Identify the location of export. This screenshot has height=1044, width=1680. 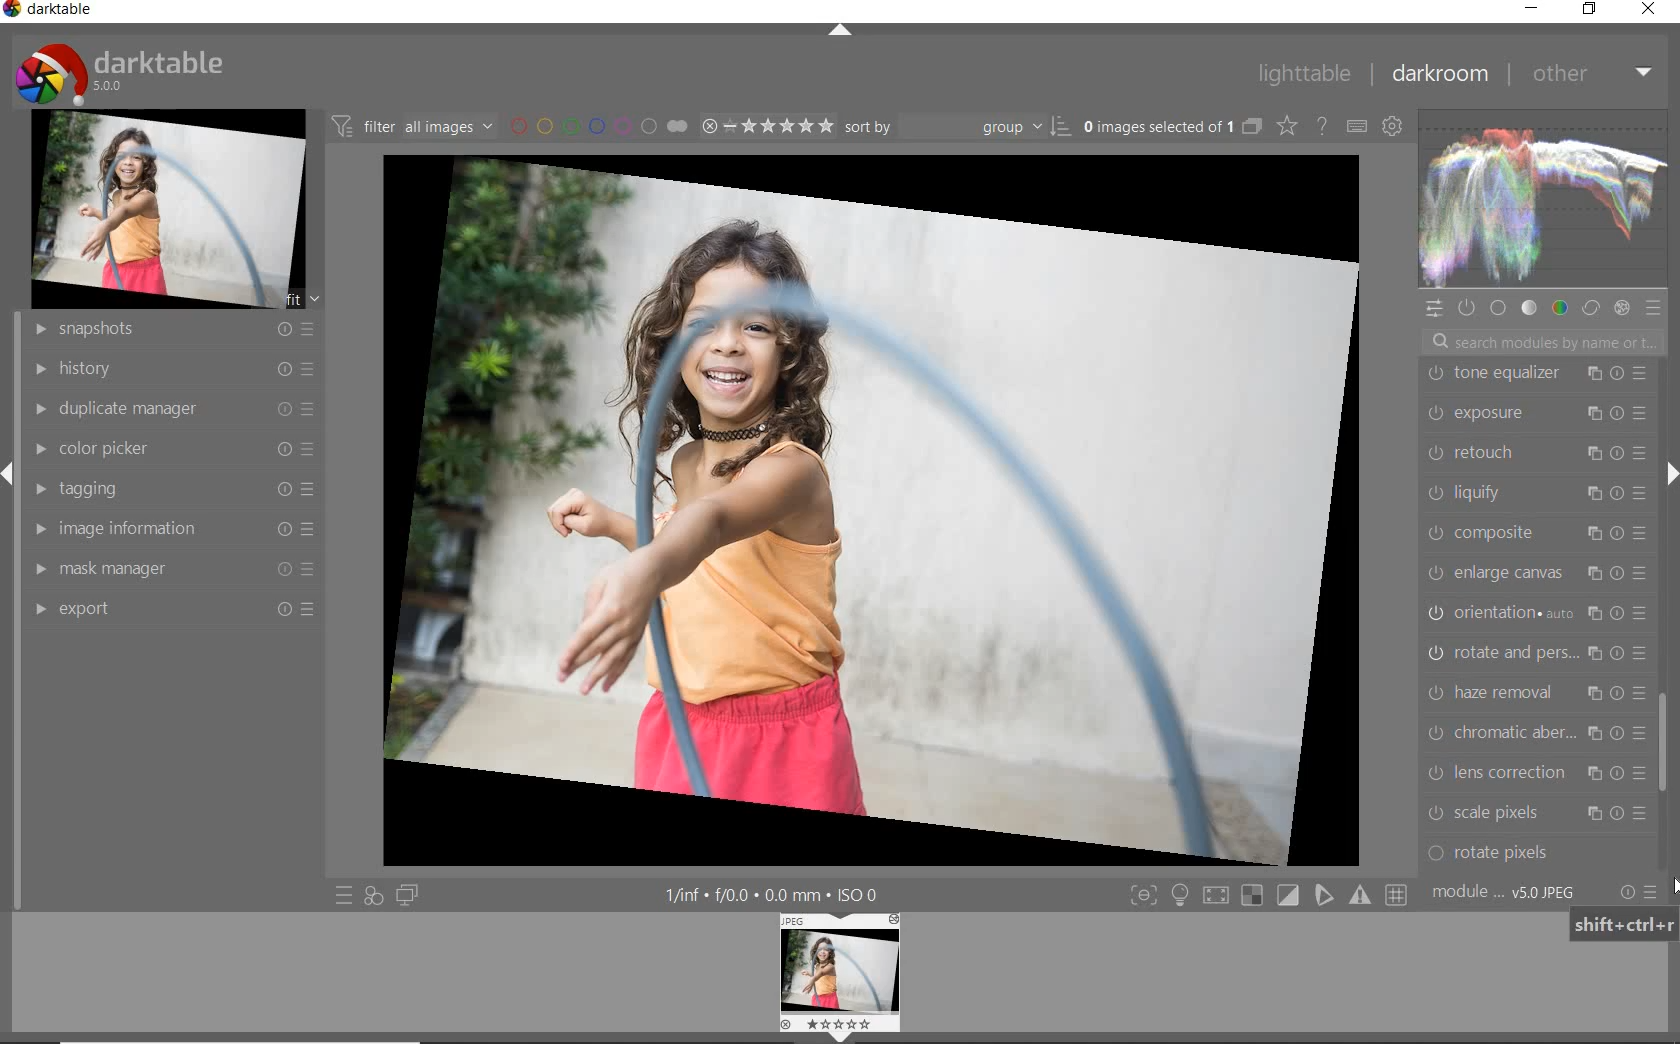
(175, 607).